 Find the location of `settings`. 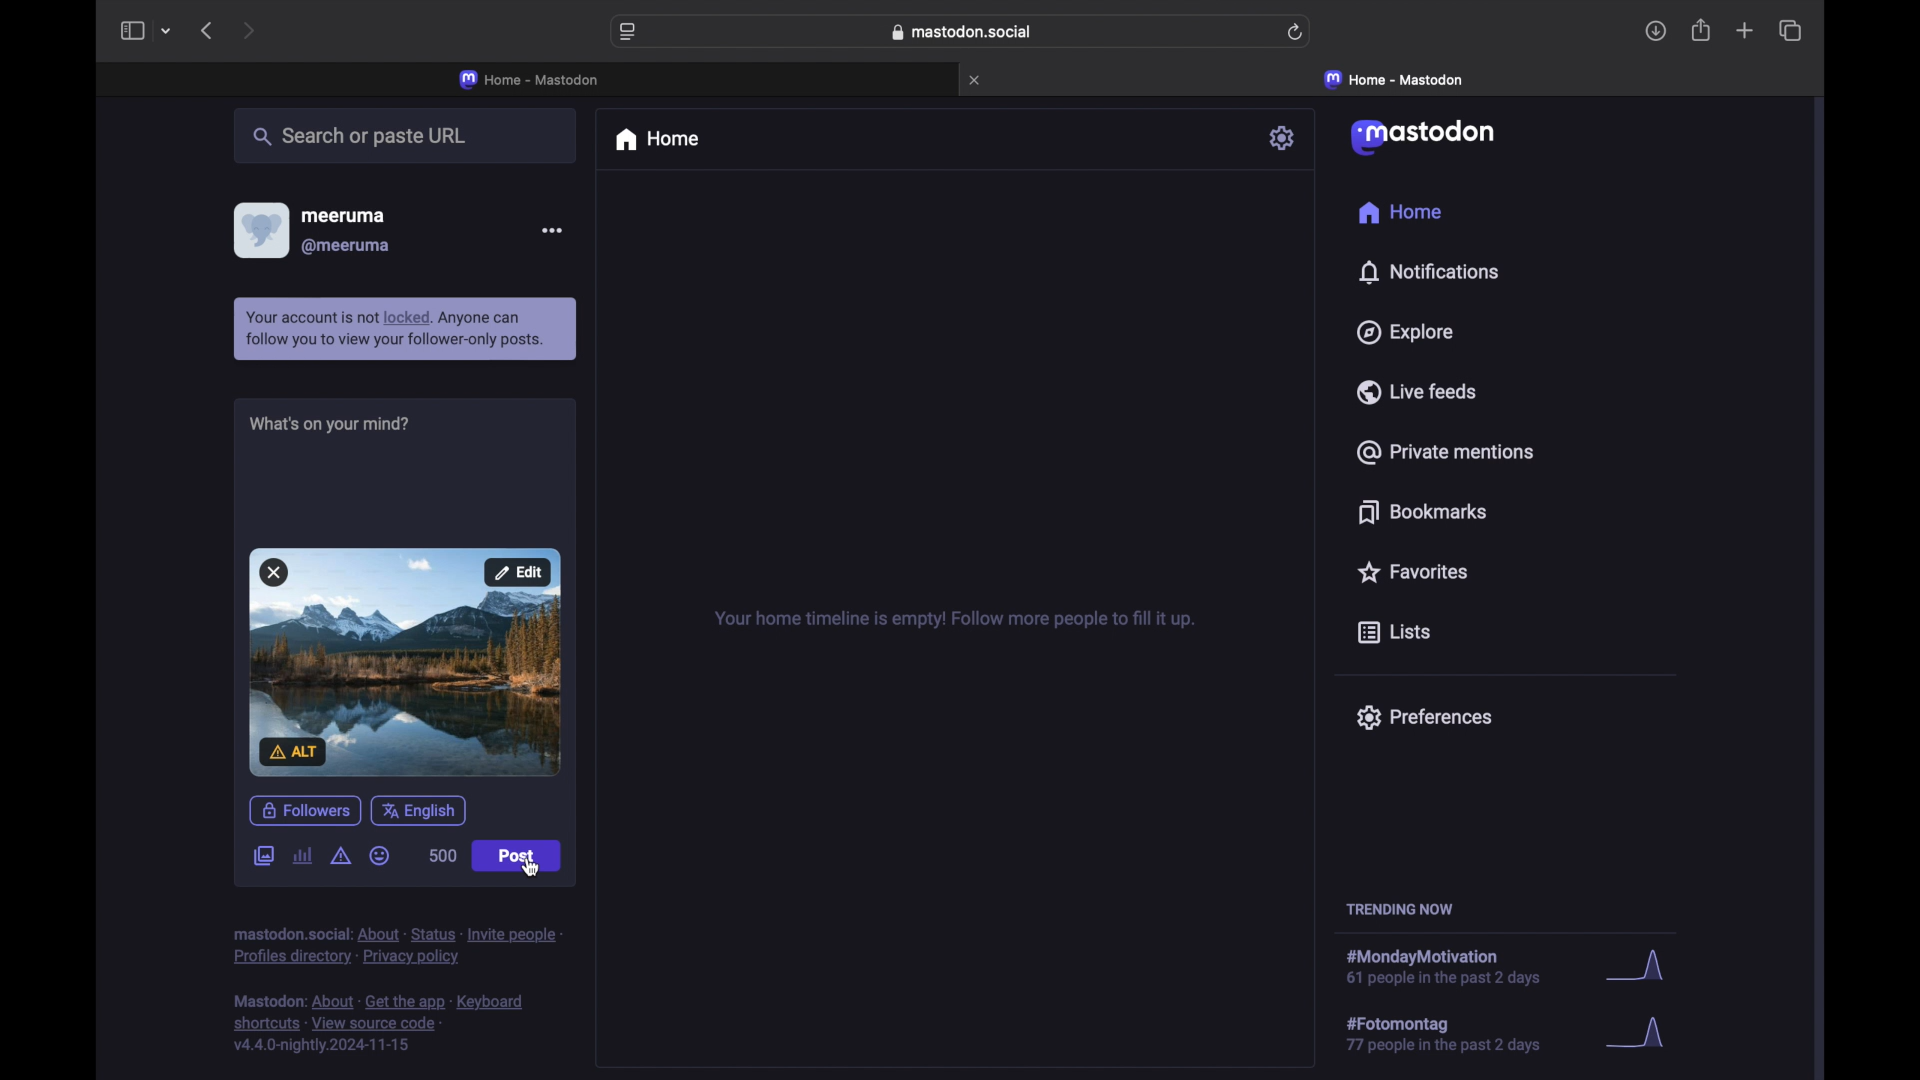

settings is located at coordinates (1284, 138).